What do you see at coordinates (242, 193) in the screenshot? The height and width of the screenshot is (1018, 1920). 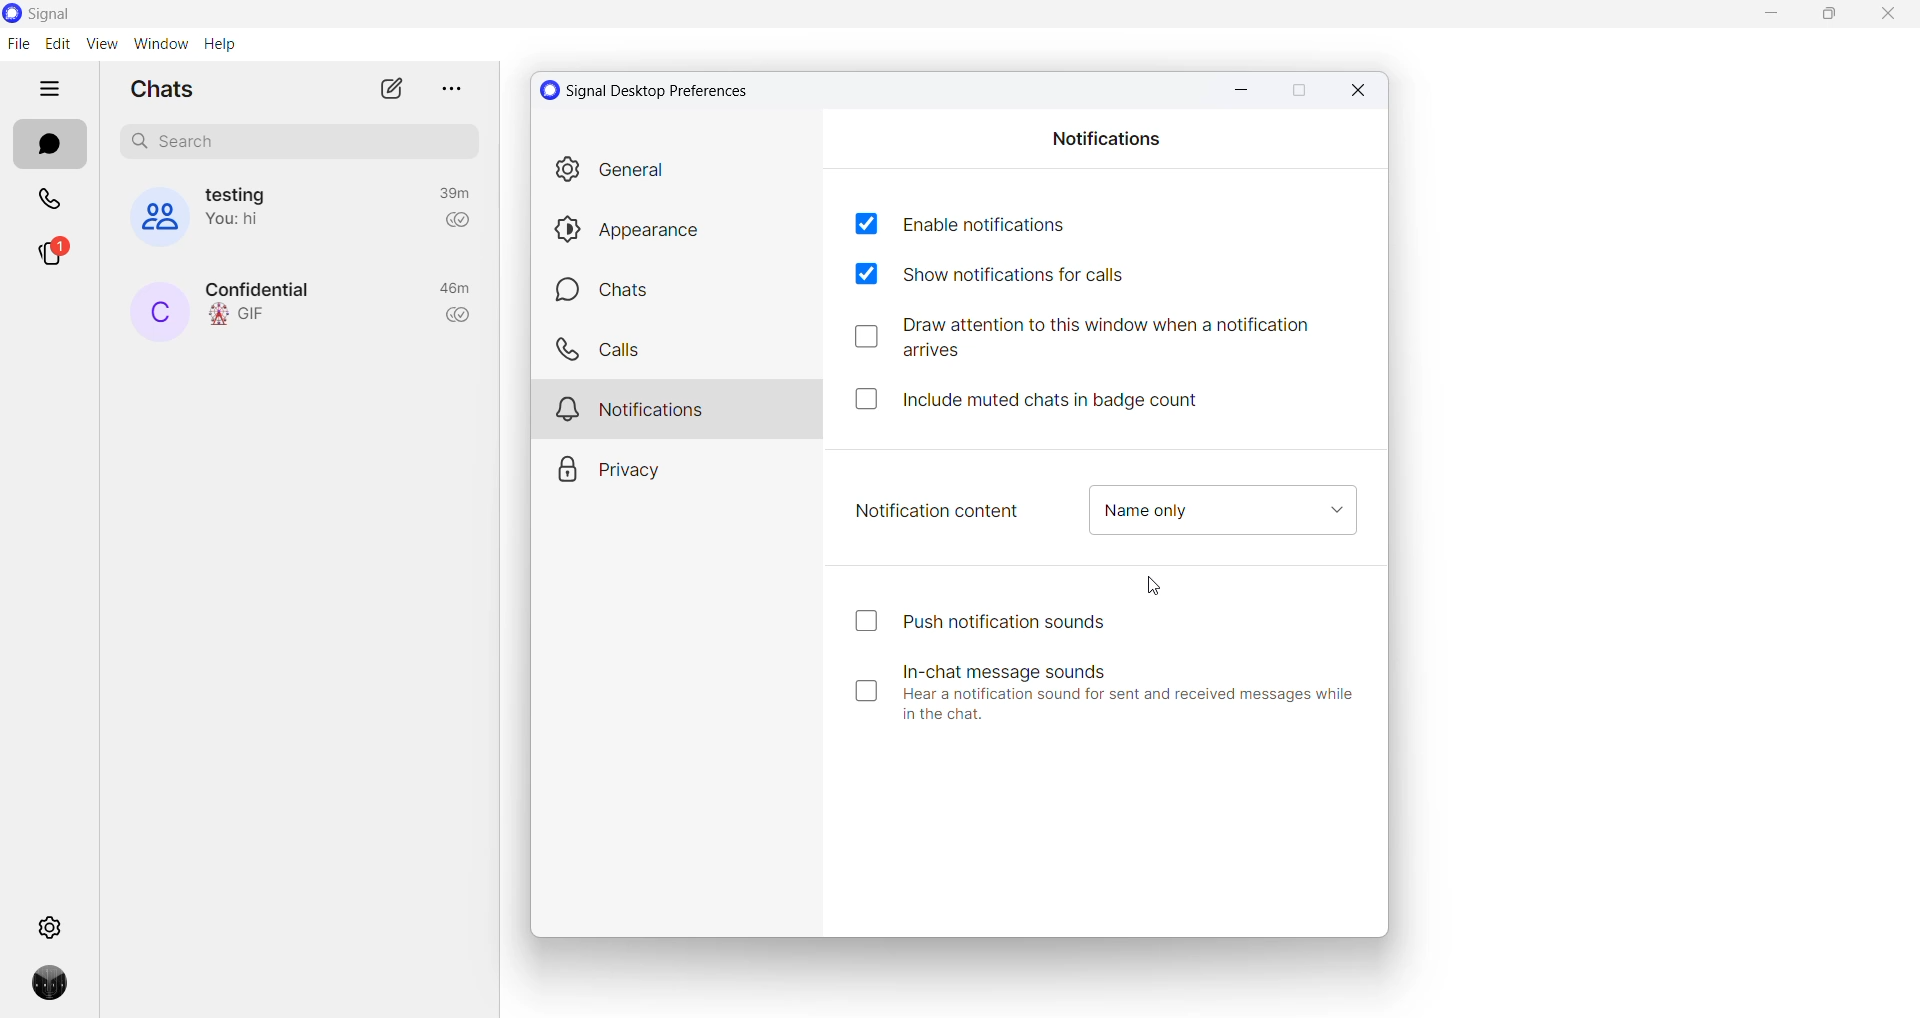 I see `group name` at bounding box center [242, 193].